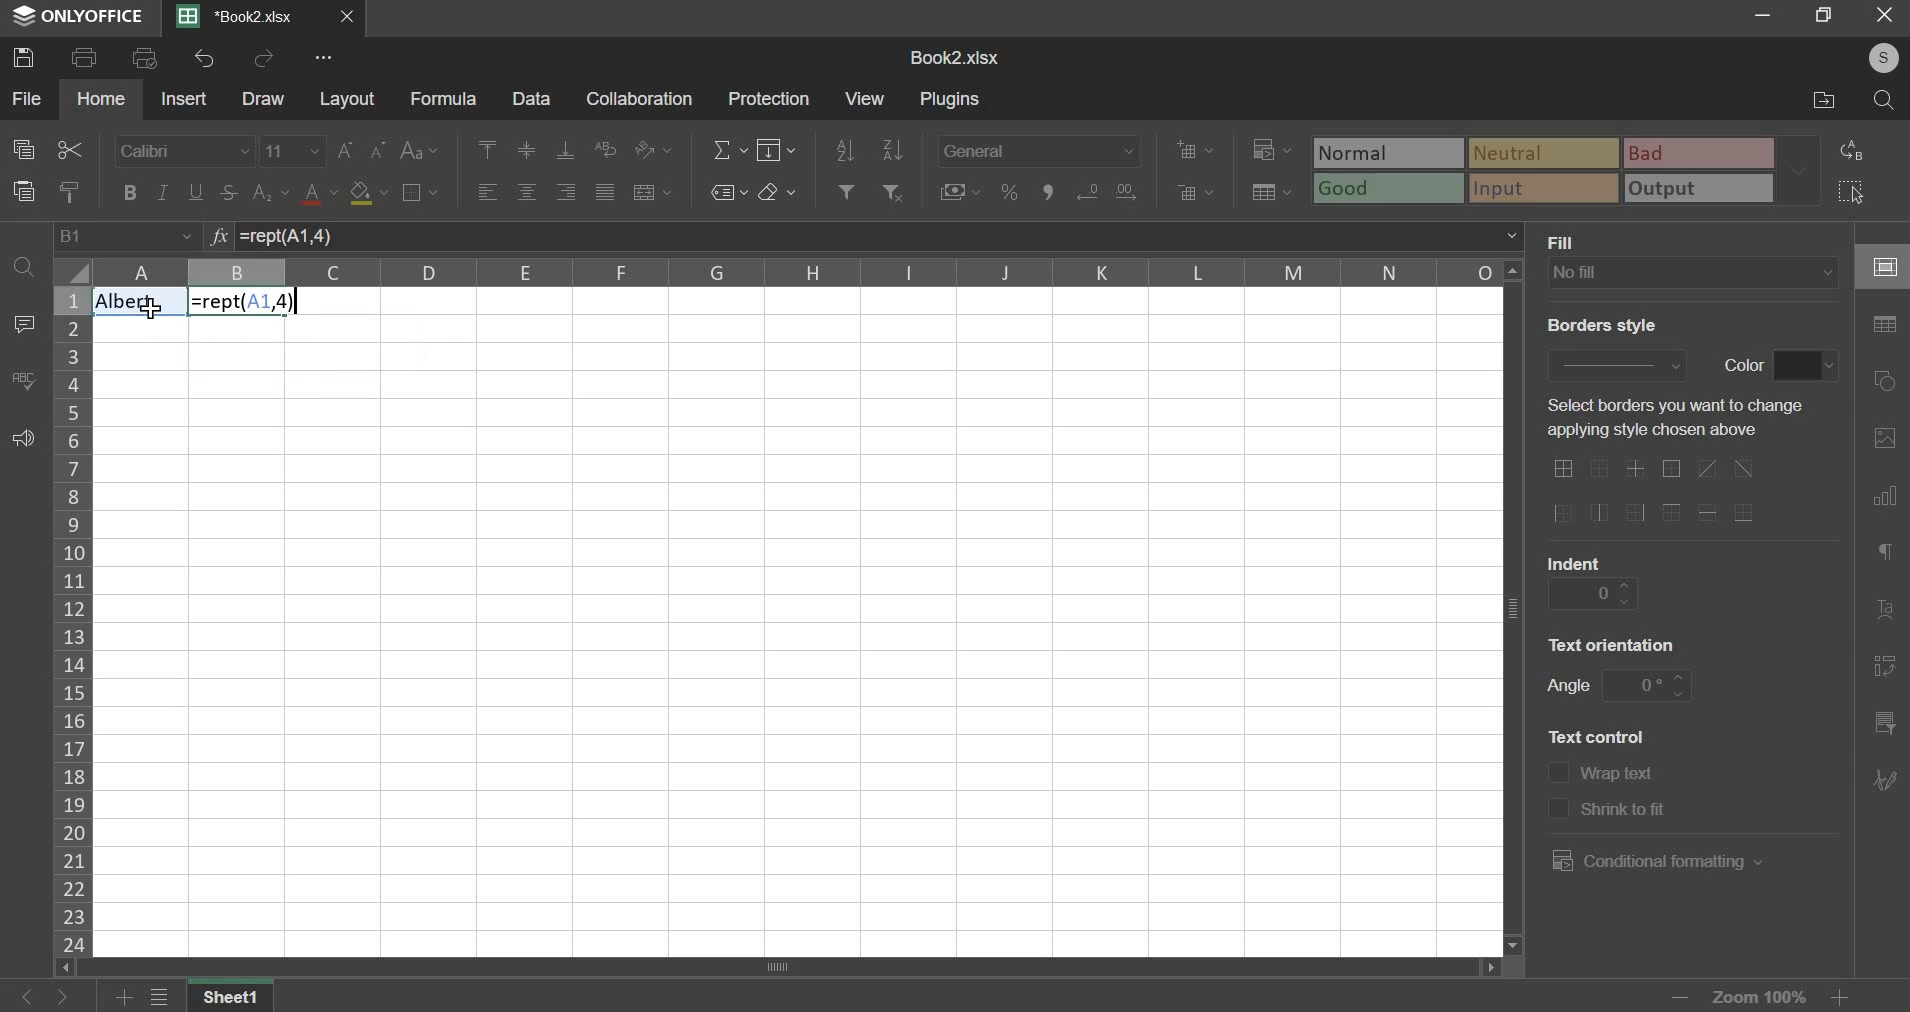  I want to click on underline, so click(196, 189).